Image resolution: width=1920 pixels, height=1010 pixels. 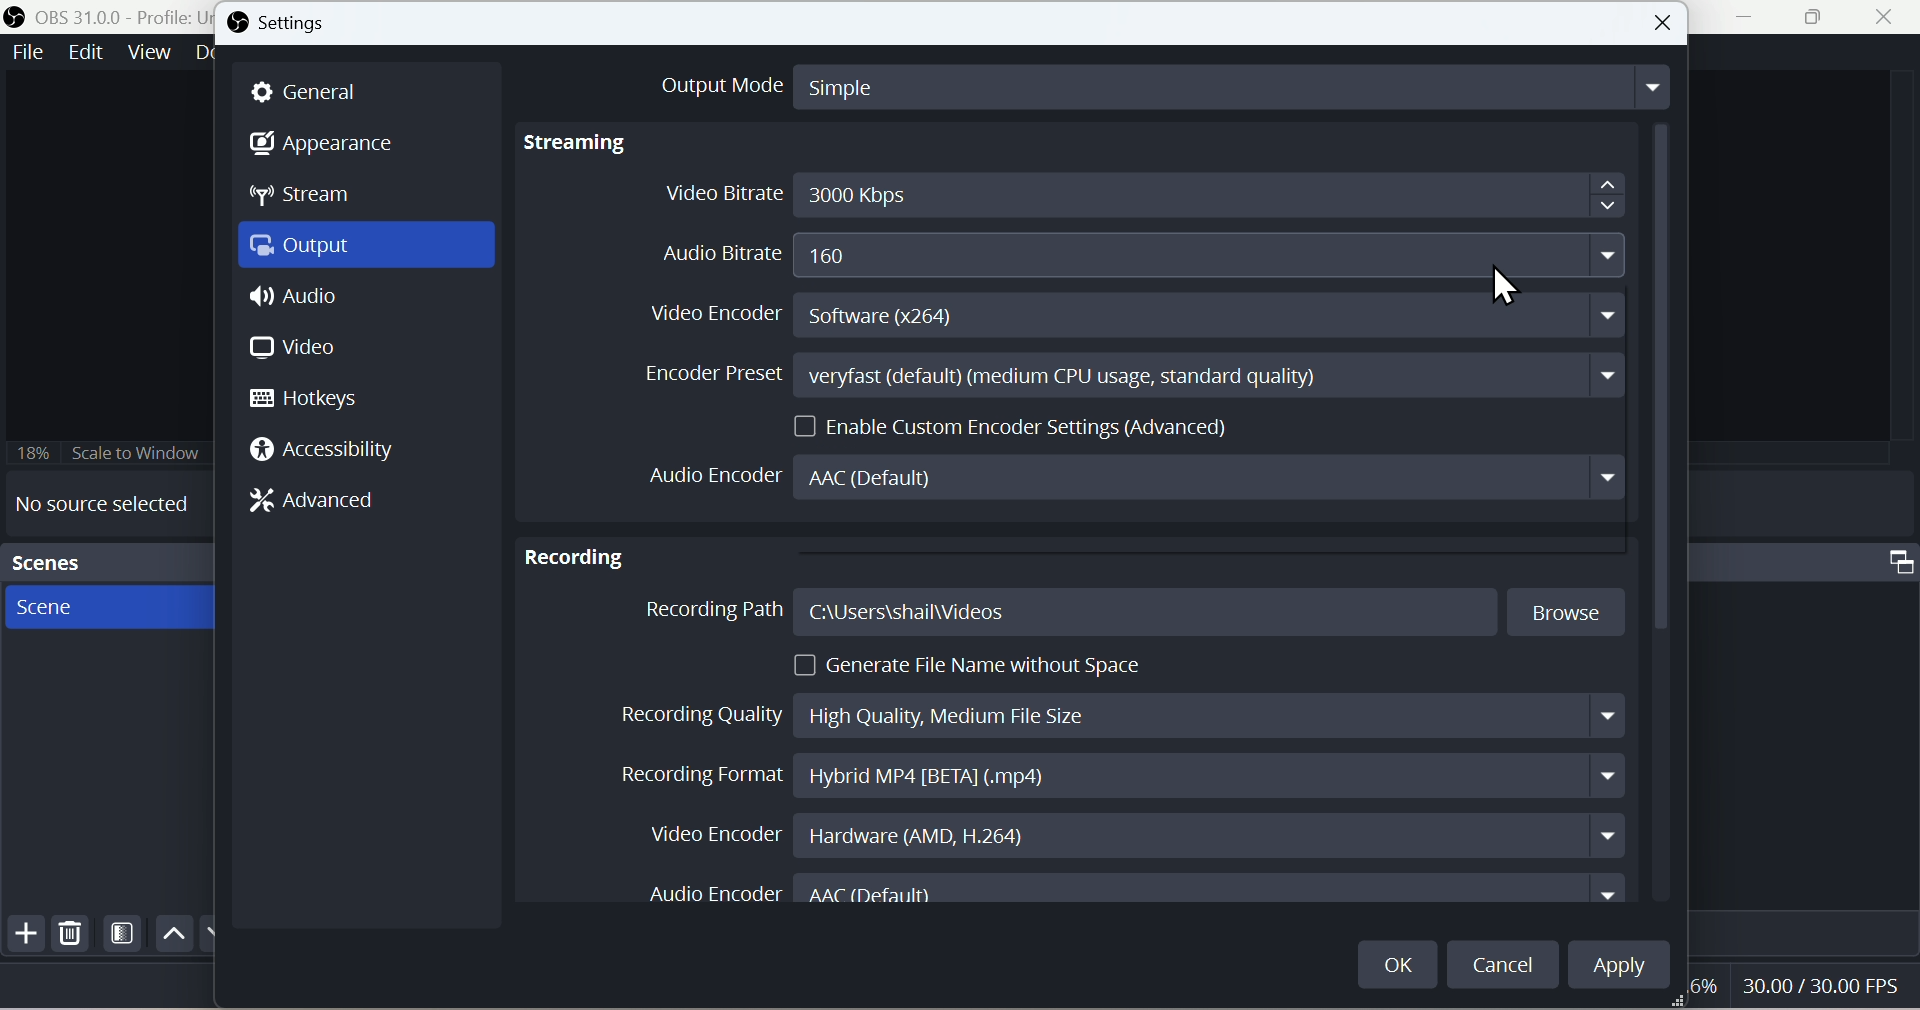 I want to click on Audio Encoder, so click(x=1133, y=476).